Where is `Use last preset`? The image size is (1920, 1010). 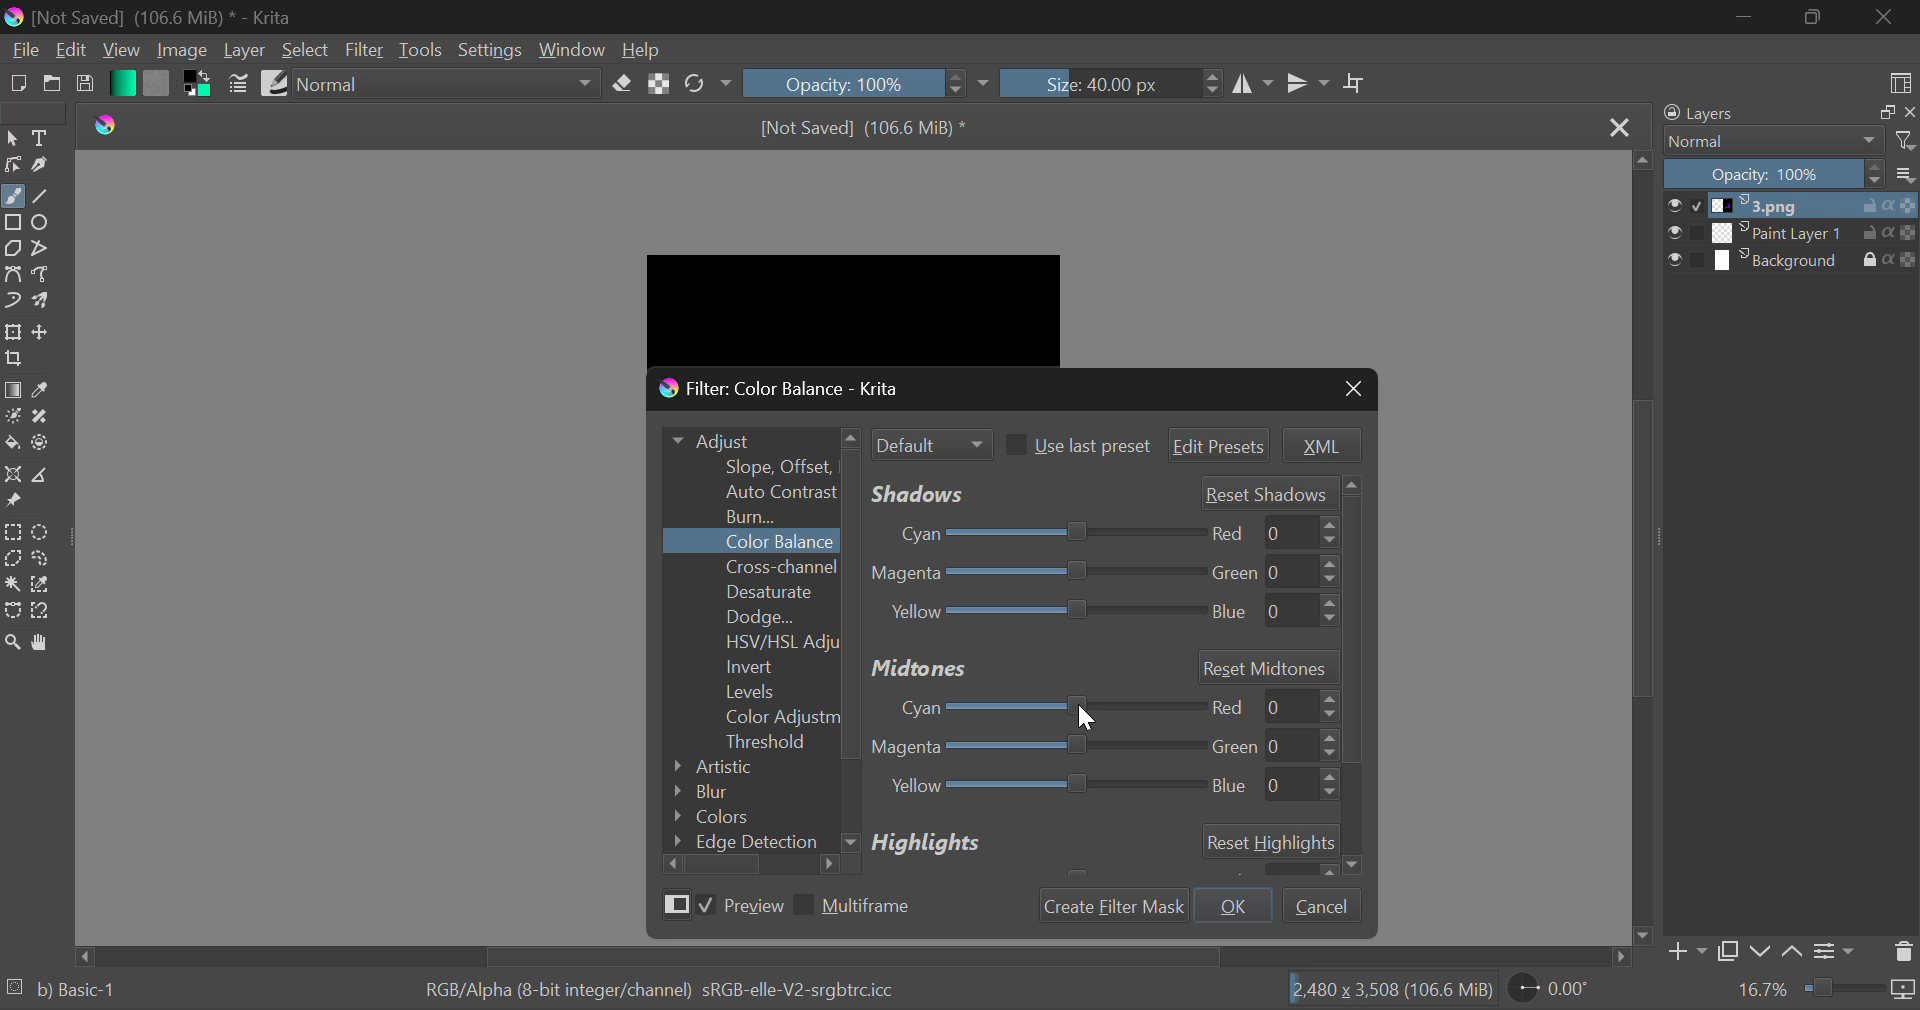 Use last preset is located at coordinates (1076, 445).